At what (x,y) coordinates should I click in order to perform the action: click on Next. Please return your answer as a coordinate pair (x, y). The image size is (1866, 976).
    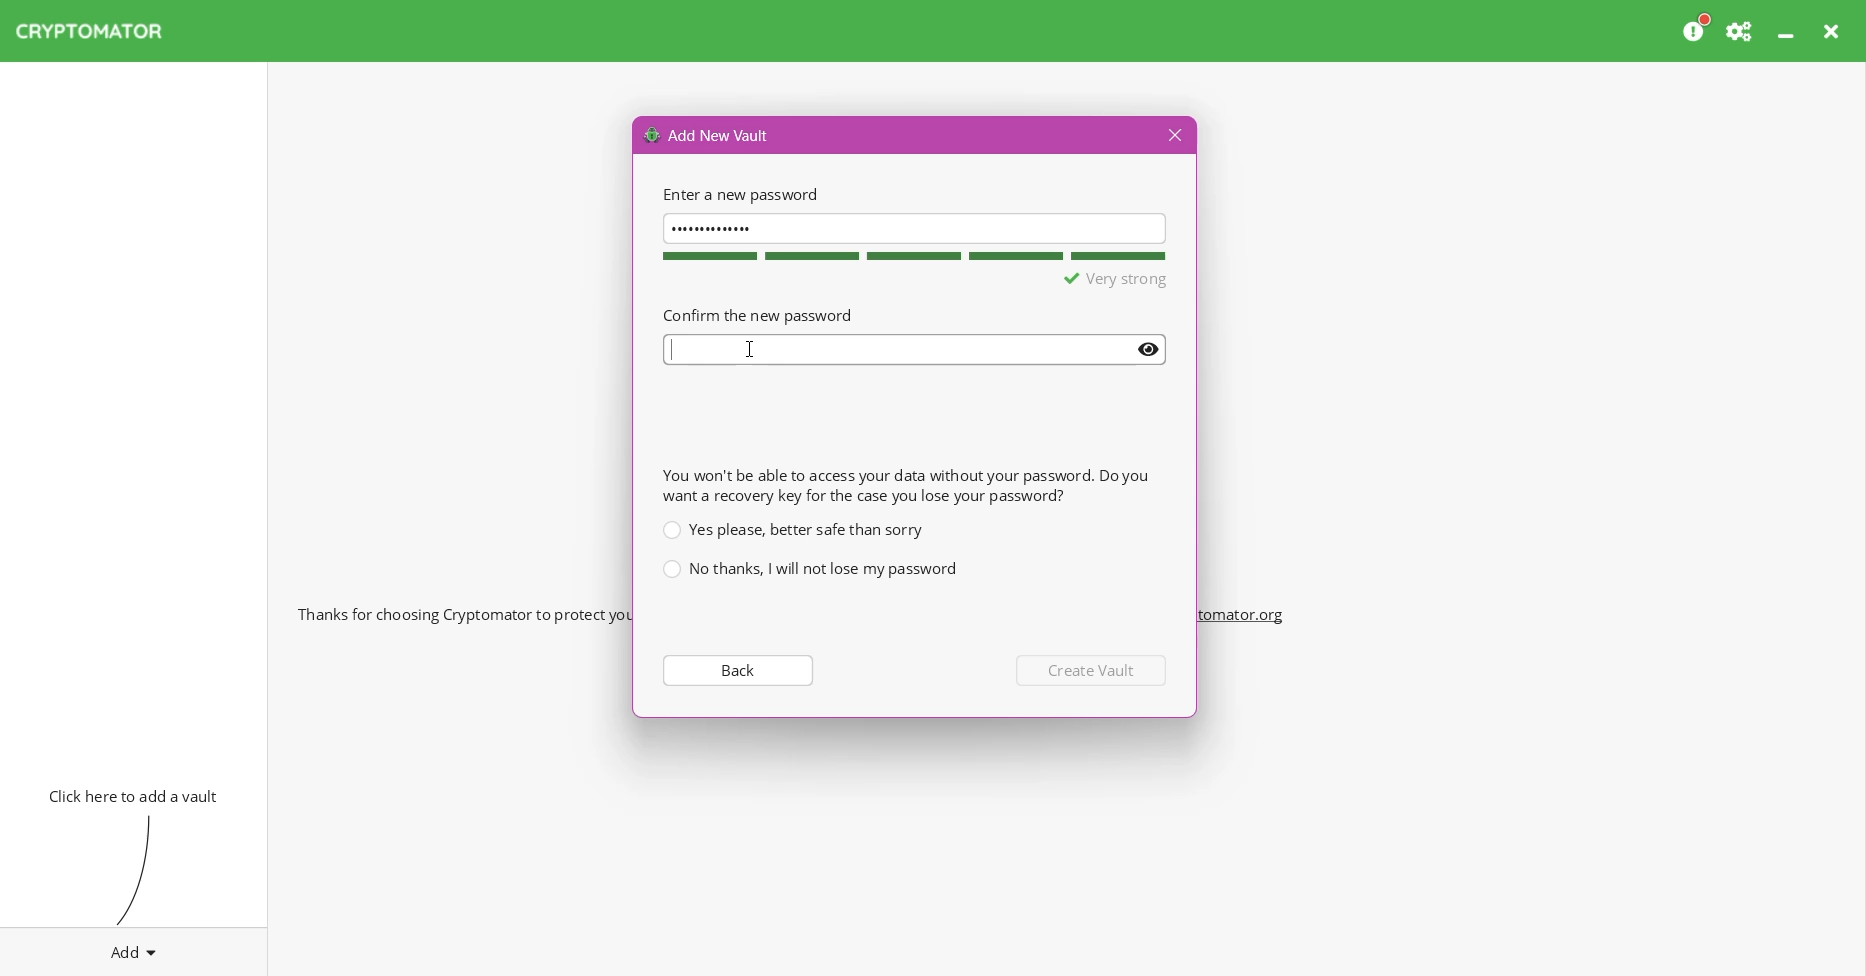
    Looking at the image, I should click on (1094, 670).